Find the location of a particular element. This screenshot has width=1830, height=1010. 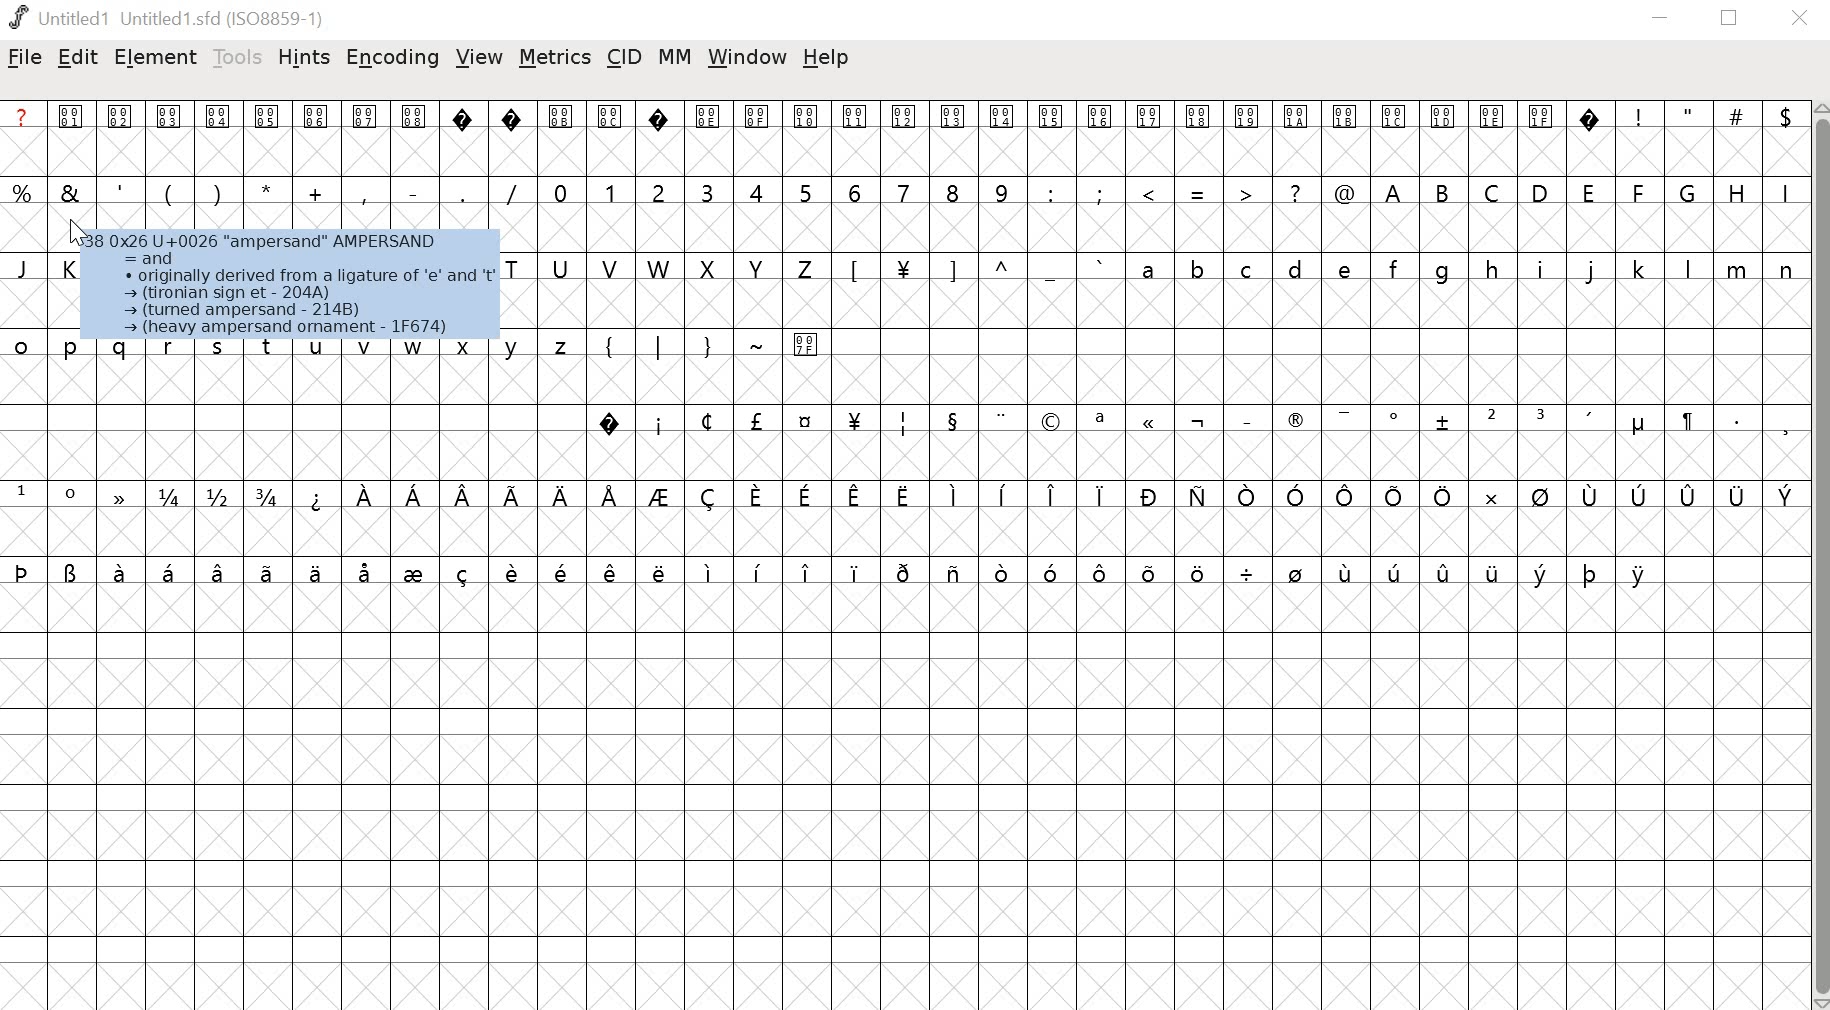

# is located at coordinates (1737, 140).